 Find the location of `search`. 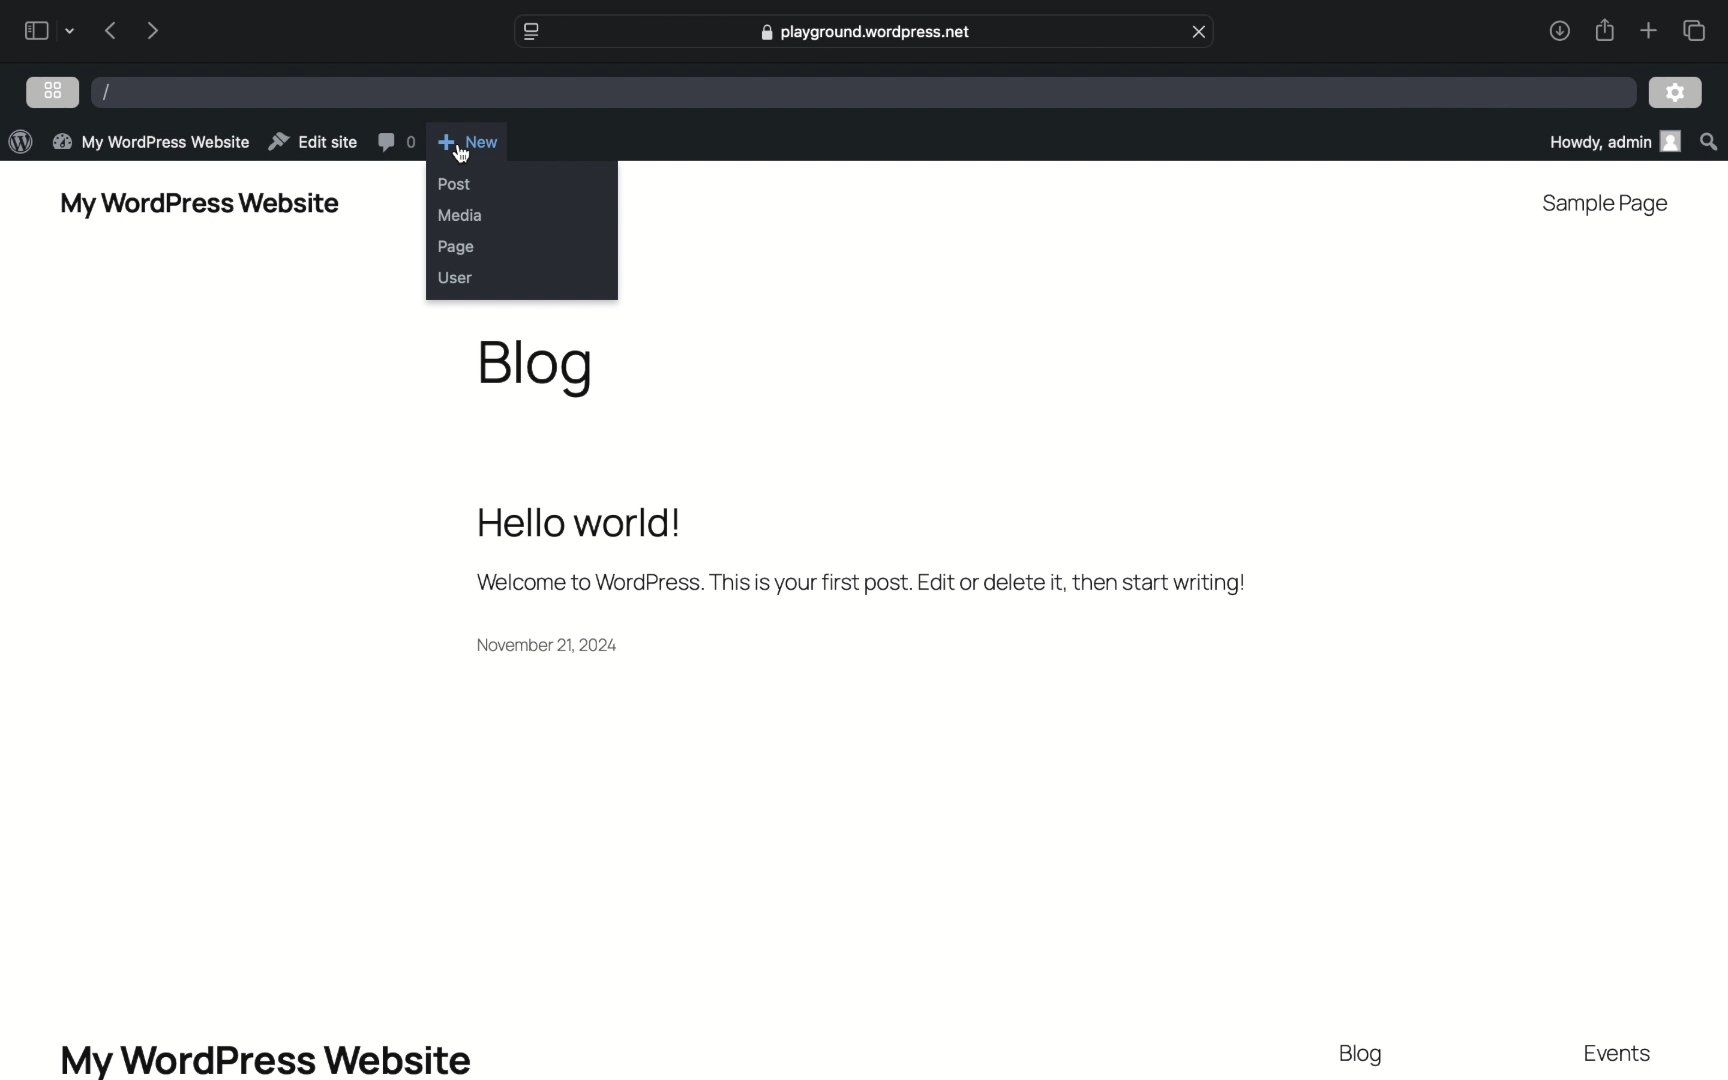

search is located at coordinates (1708, 141).